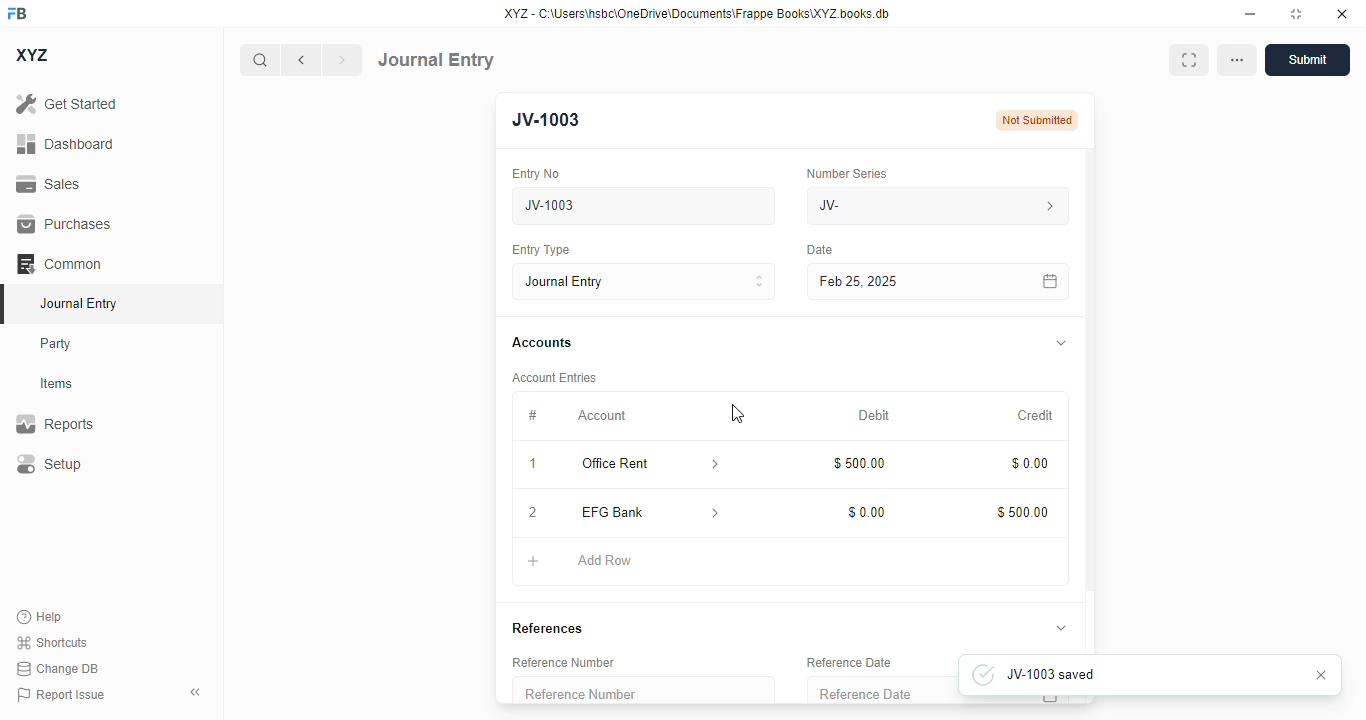 This screenshot has height=720, width=1366. I want to click on submit, so click(1307, 60).